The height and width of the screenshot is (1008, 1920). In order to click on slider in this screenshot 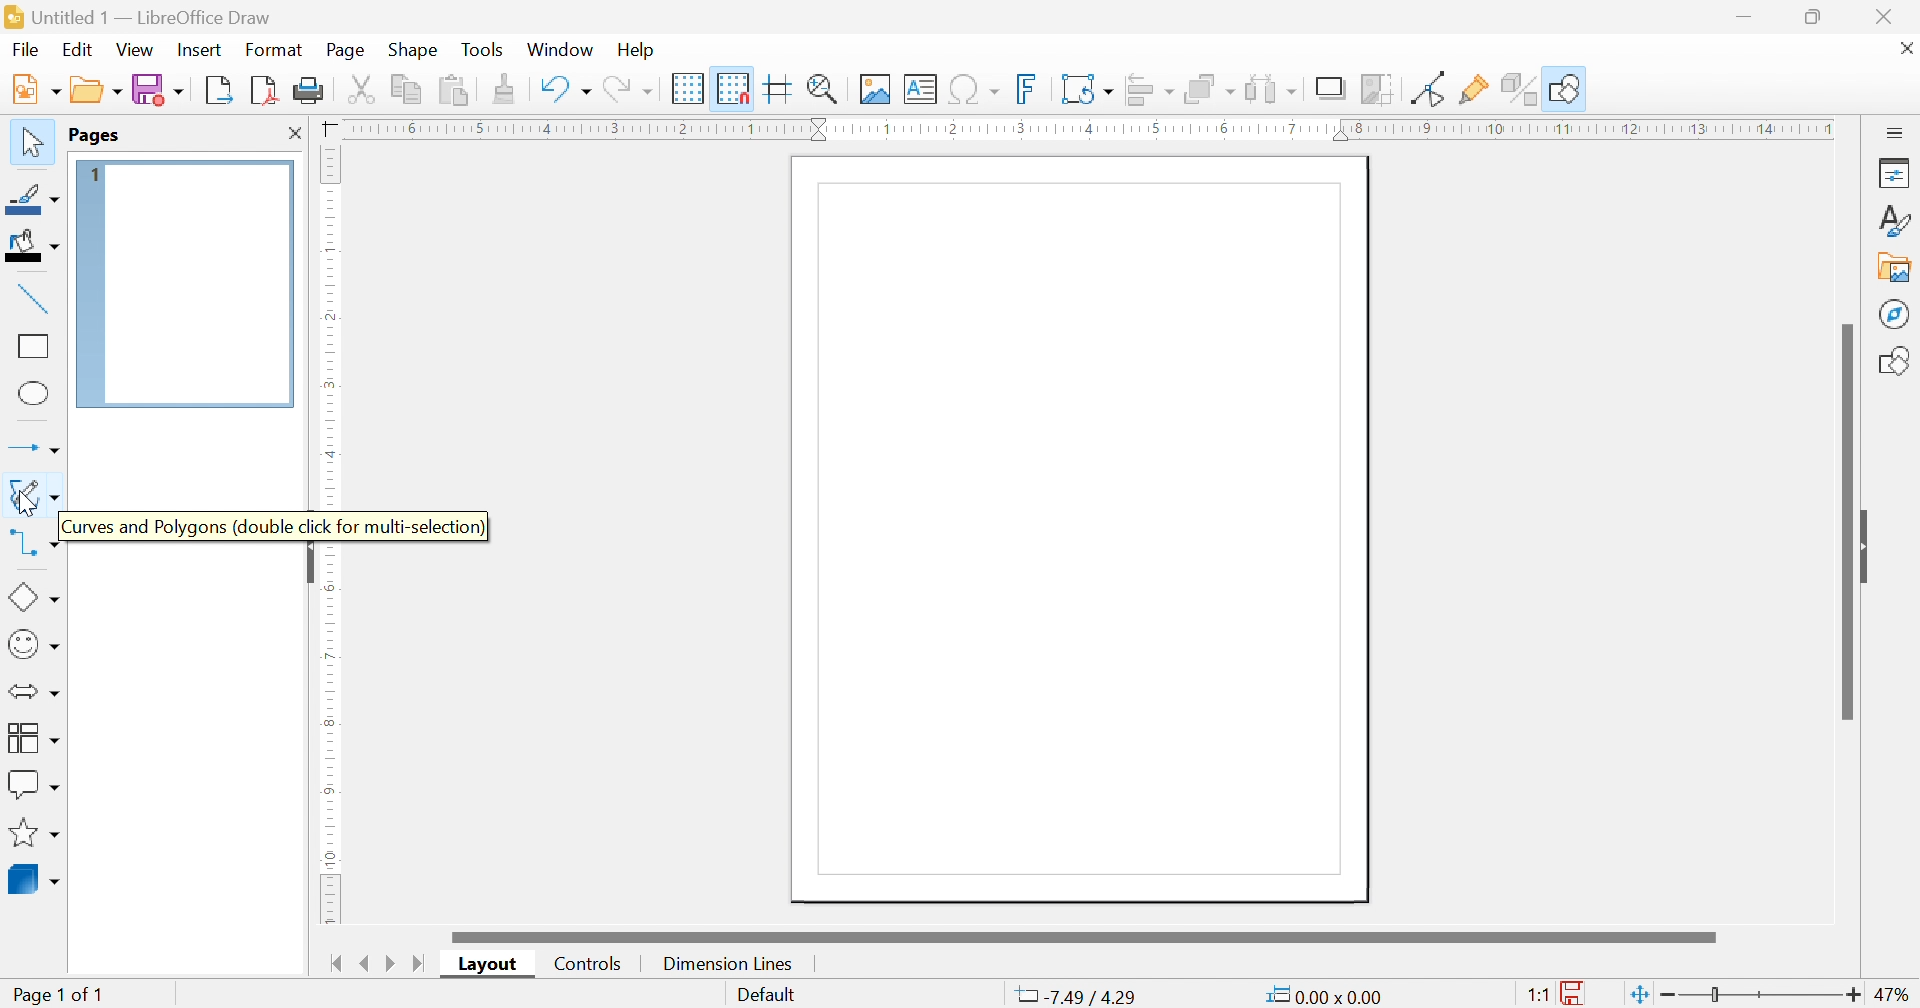, I will do `click(1765, 996)`.